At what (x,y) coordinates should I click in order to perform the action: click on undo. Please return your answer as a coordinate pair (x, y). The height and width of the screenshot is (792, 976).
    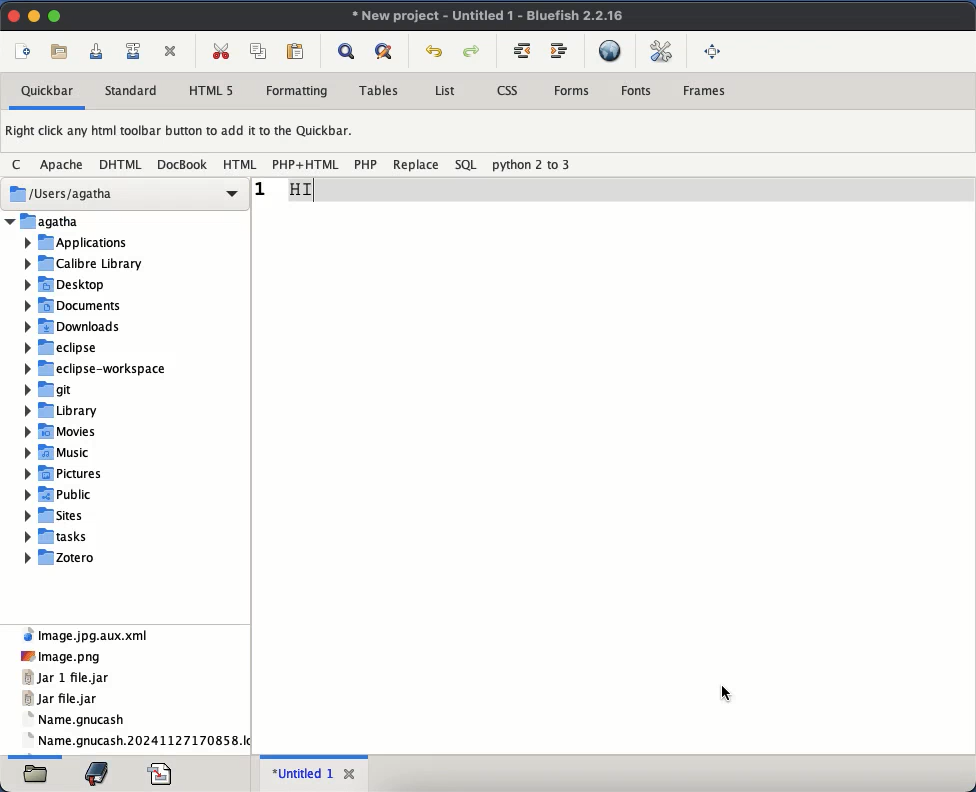
    Looking at the image, I should click on (436, 53).